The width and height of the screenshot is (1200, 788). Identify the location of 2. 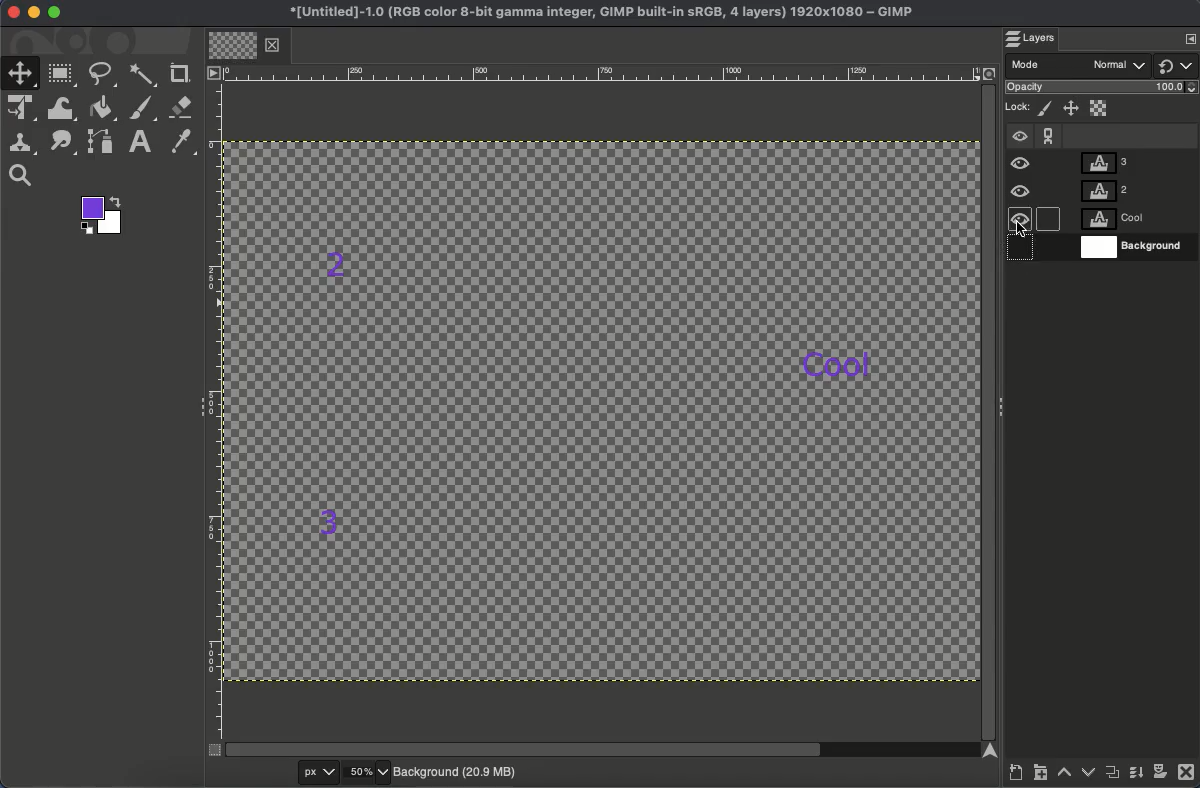
(338, 259).